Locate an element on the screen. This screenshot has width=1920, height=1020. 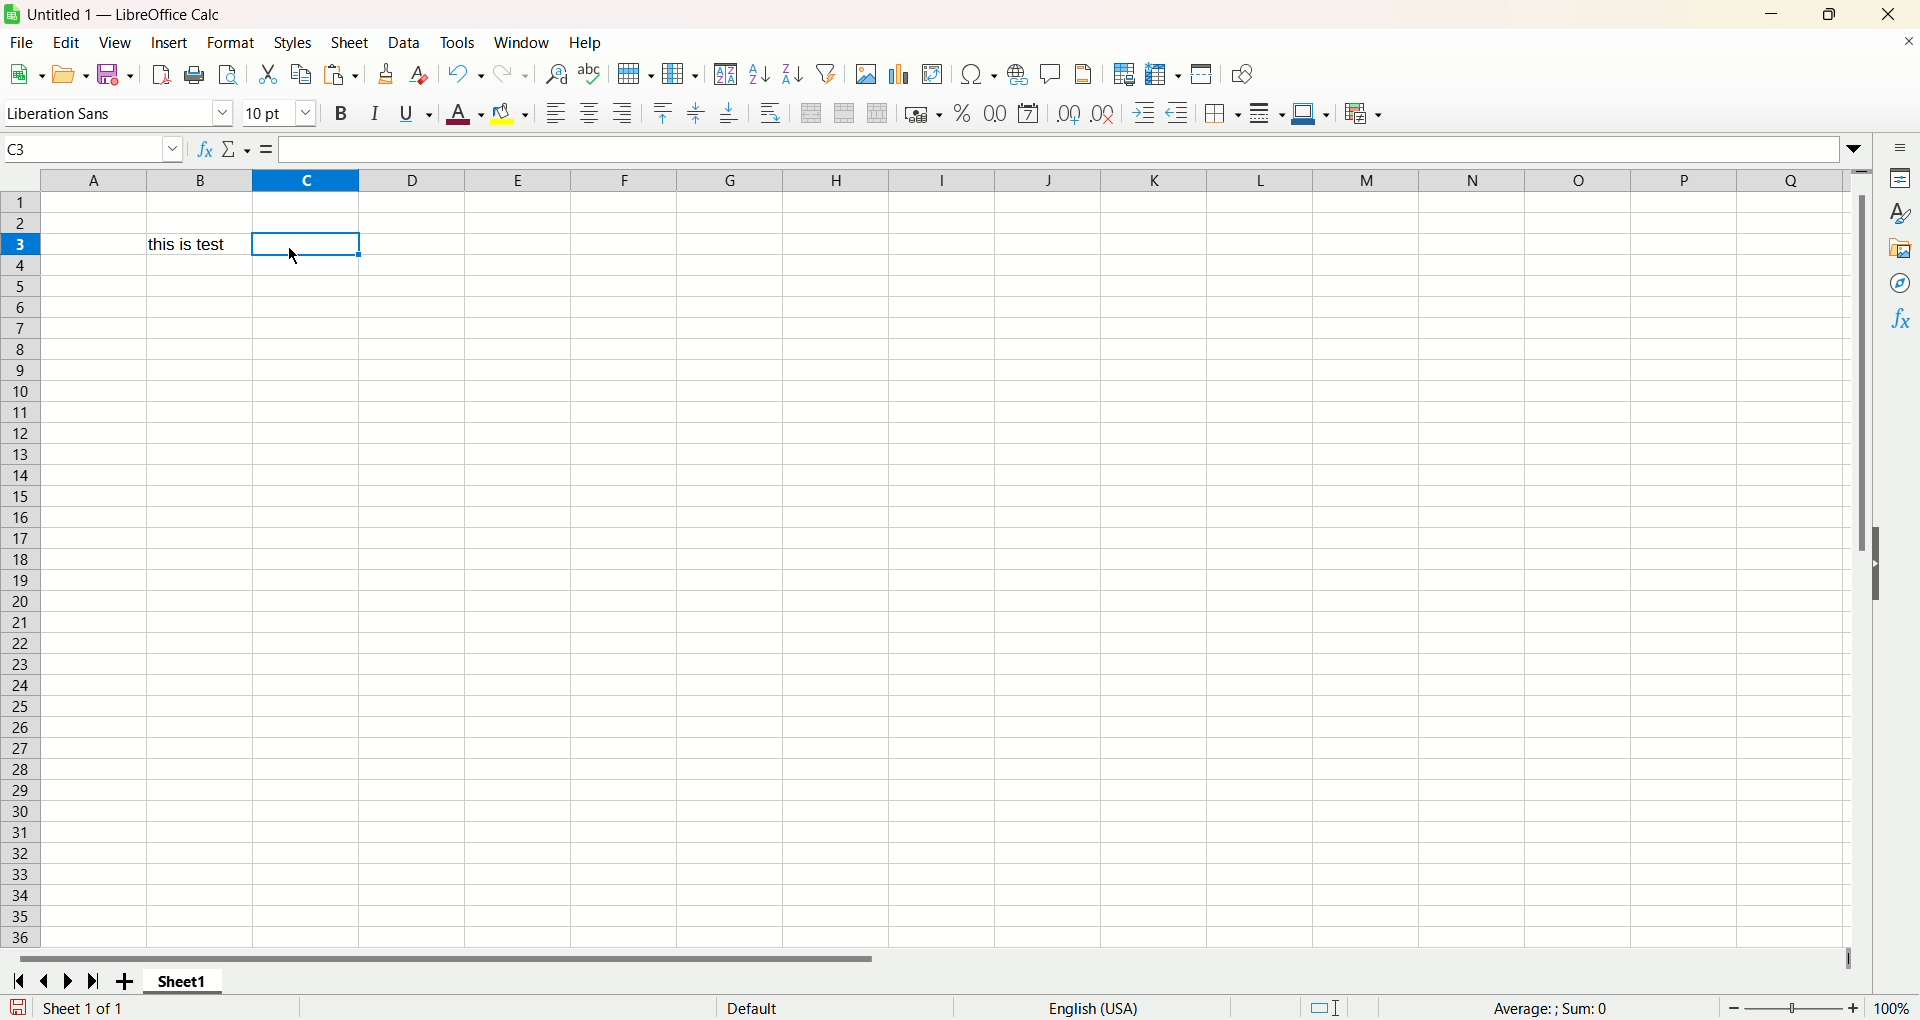
input line is located at coordinates (1055, 149).